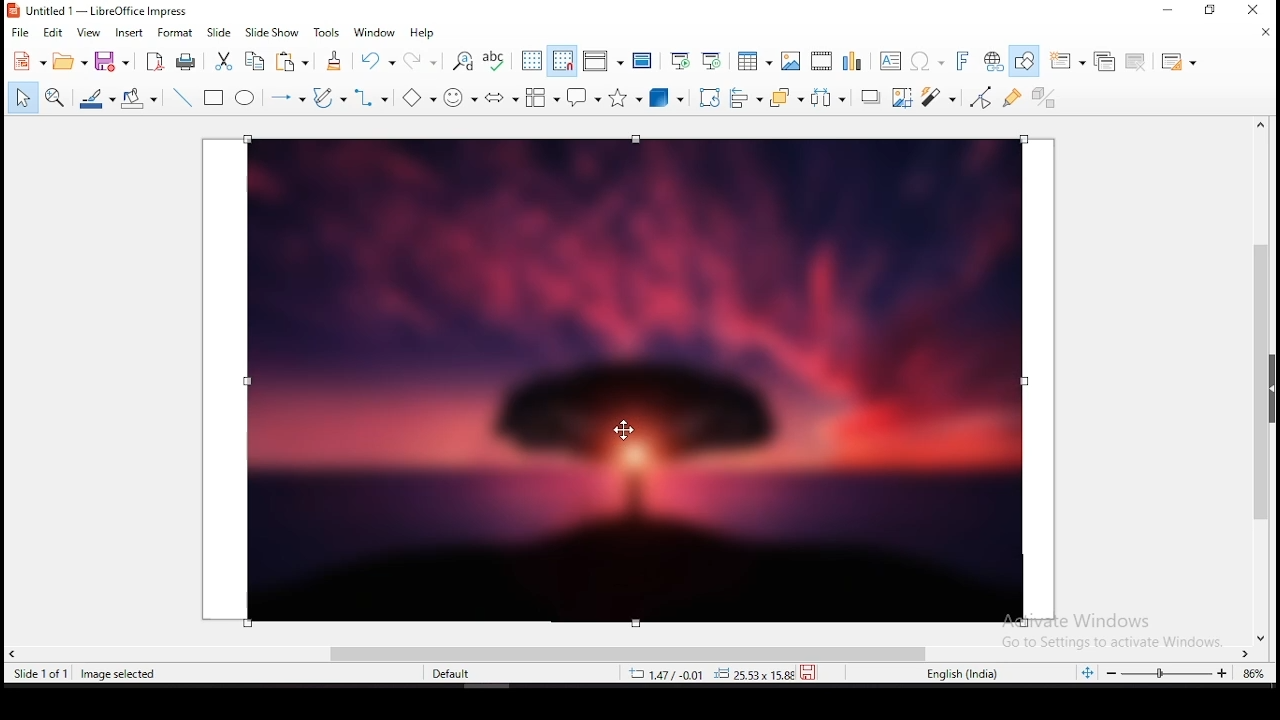 Image resolution: width=1280 pixels, height=720 pixels. Describe the element at coordinates (246, 98) in the screenshot. I see `ellipse` at that location.